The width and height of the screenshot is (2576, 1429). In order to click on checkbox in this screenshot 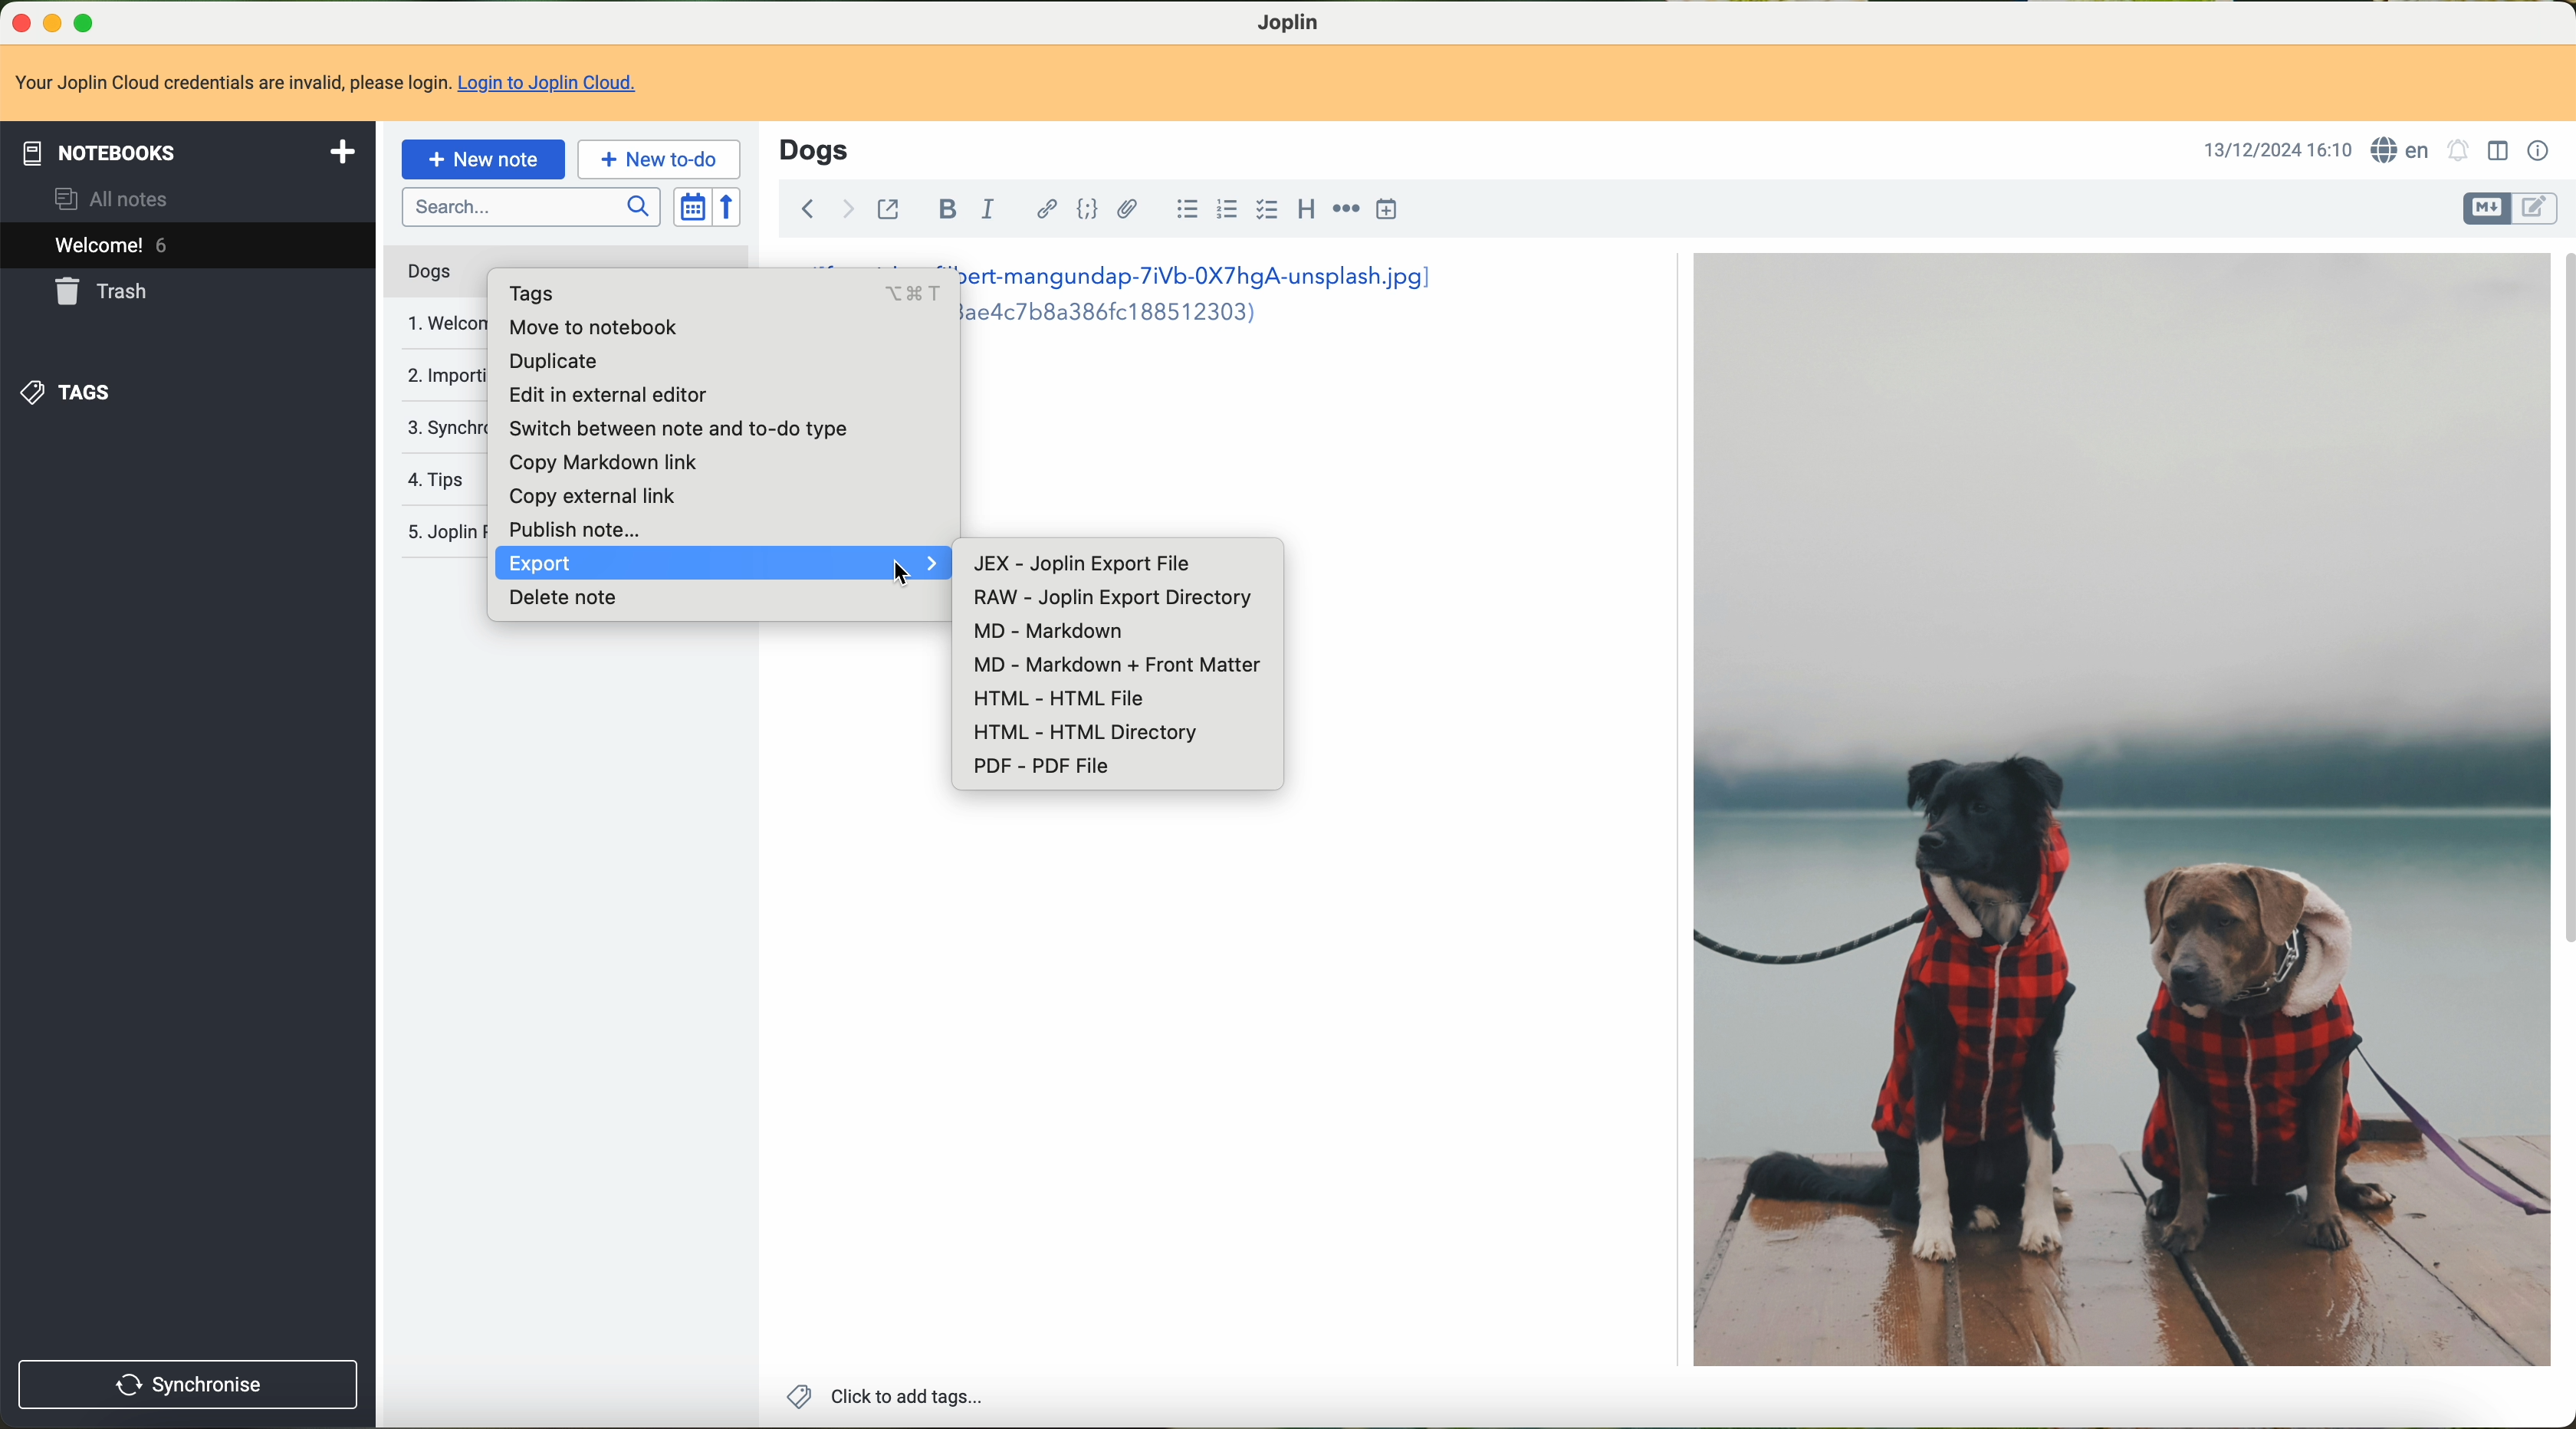, I will do `click(1269, 213)`.